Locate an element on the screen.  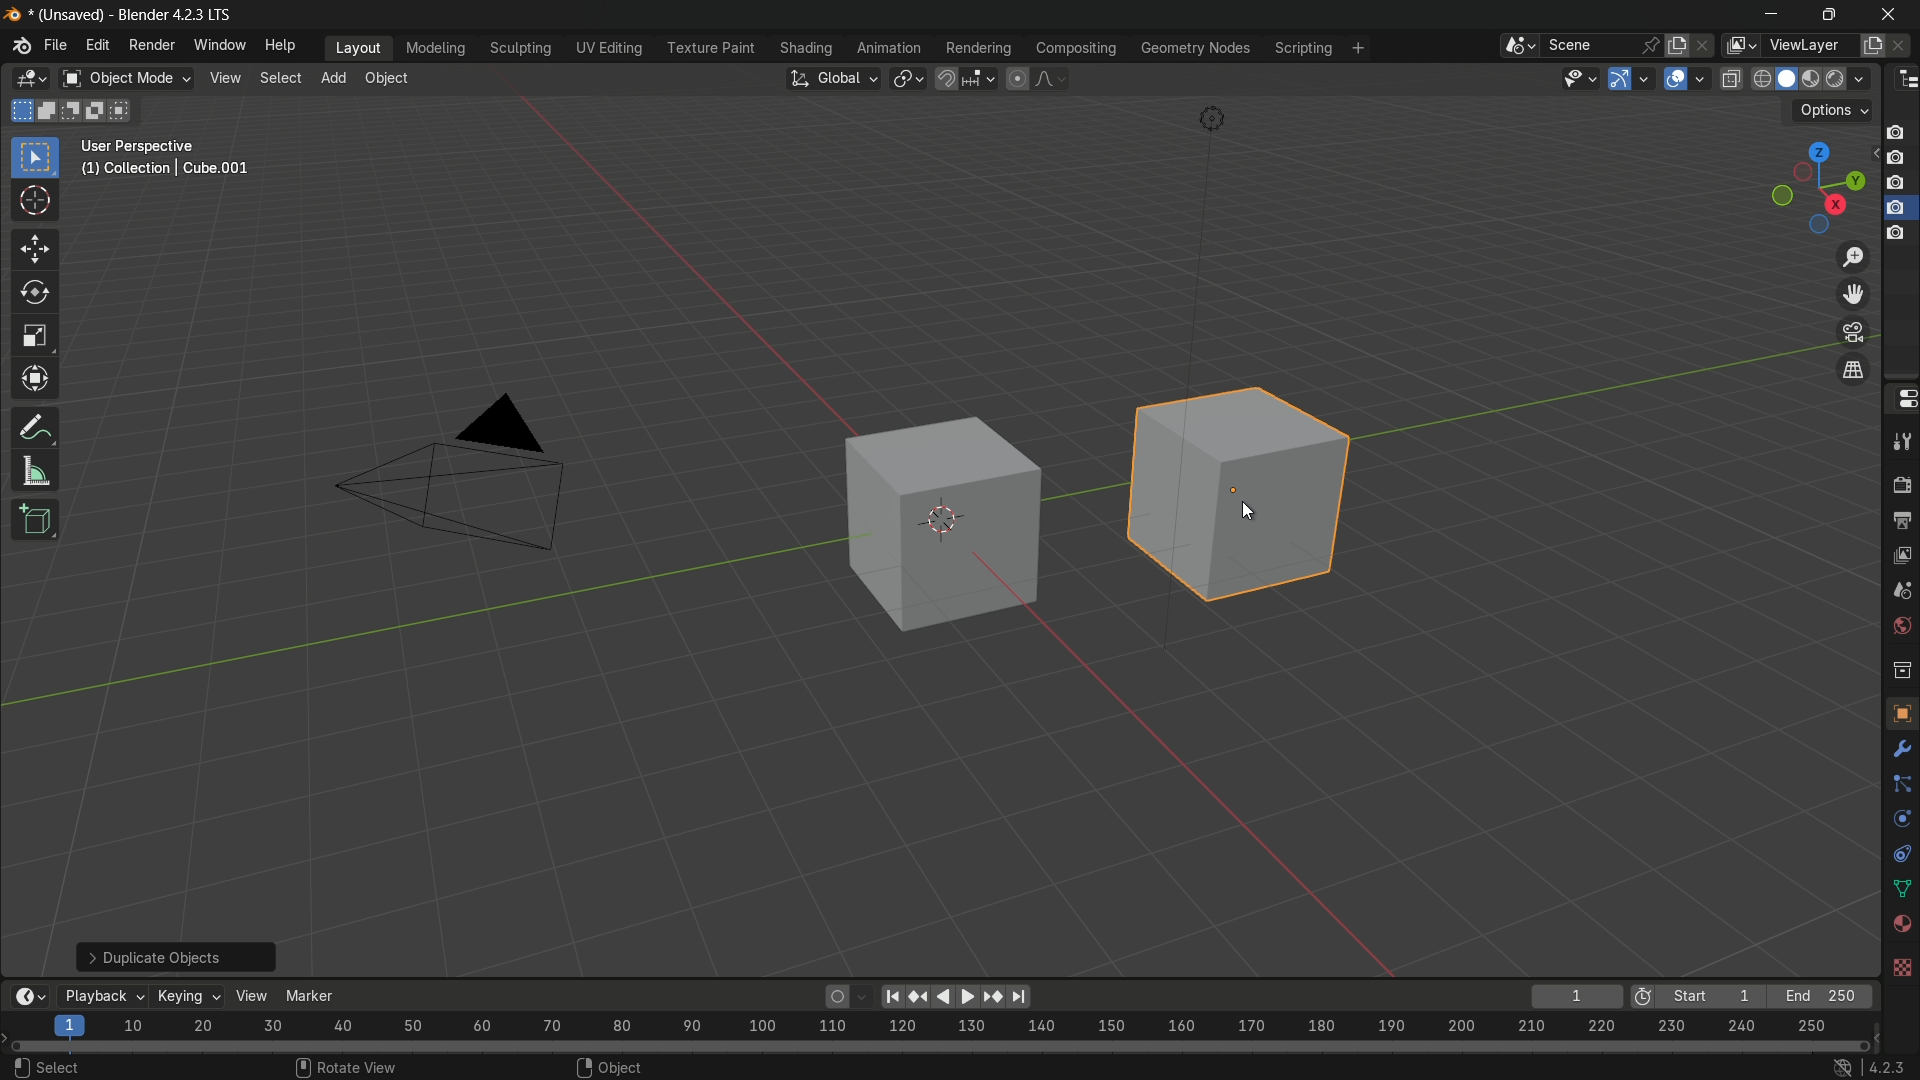
add workspace is located at coordinates (1355, 47).